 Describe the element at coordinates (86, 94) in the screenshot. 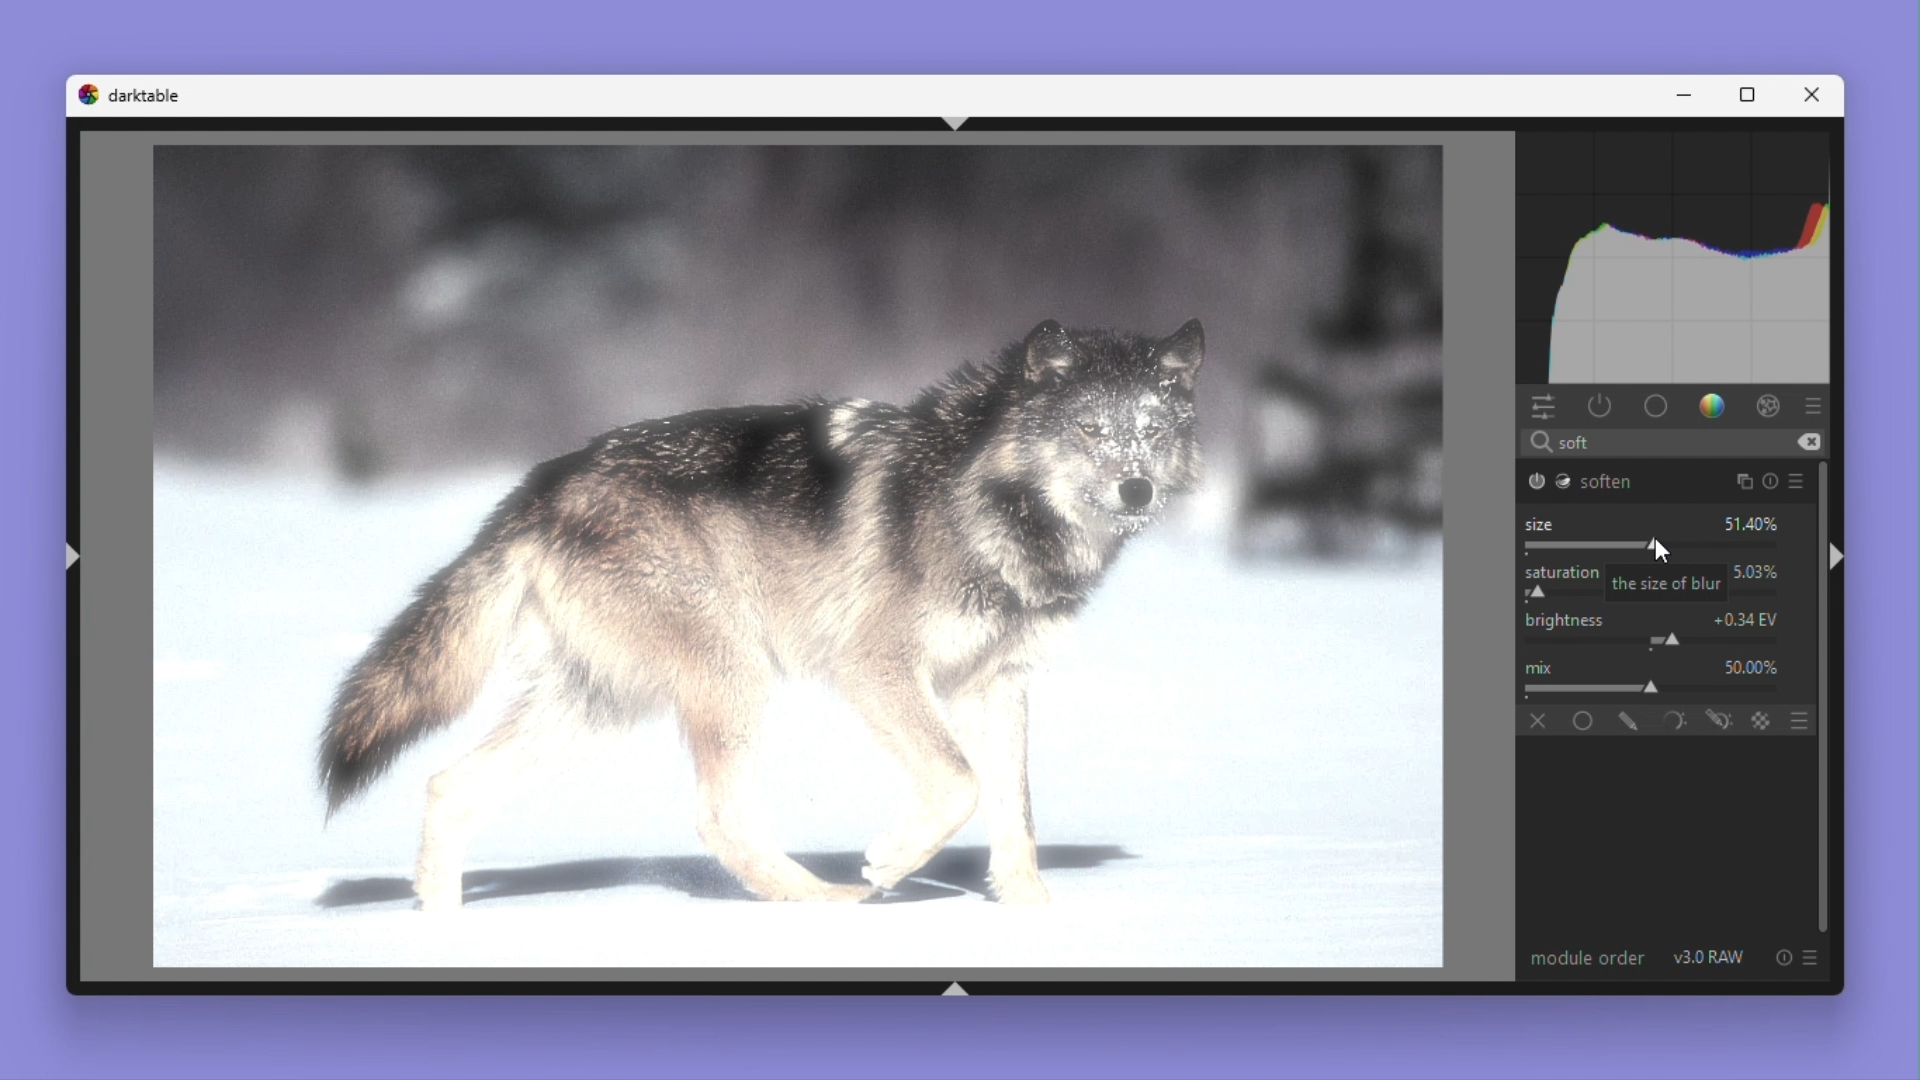

I see `logo` at that location.